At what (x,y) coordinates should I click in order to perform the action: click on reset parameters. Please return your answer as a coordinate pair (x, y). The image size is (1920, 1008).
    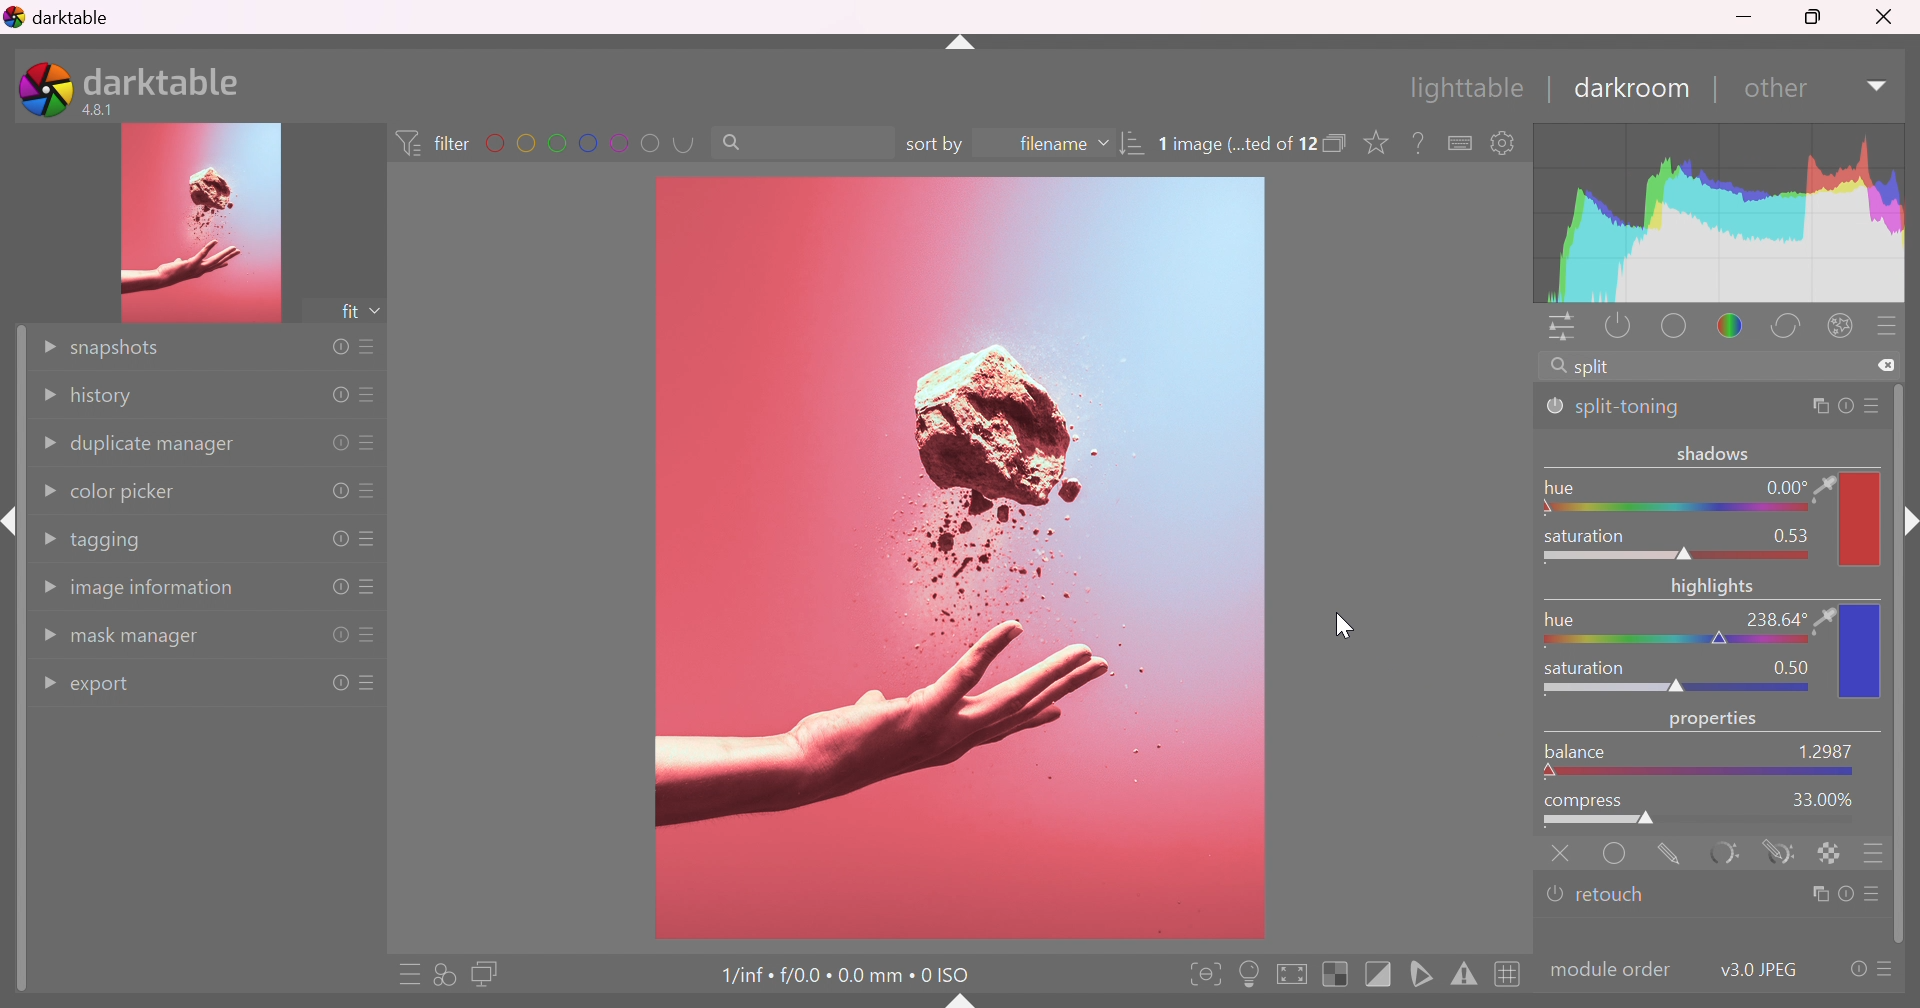
    Looking at the image, I should click on (1847, 896).